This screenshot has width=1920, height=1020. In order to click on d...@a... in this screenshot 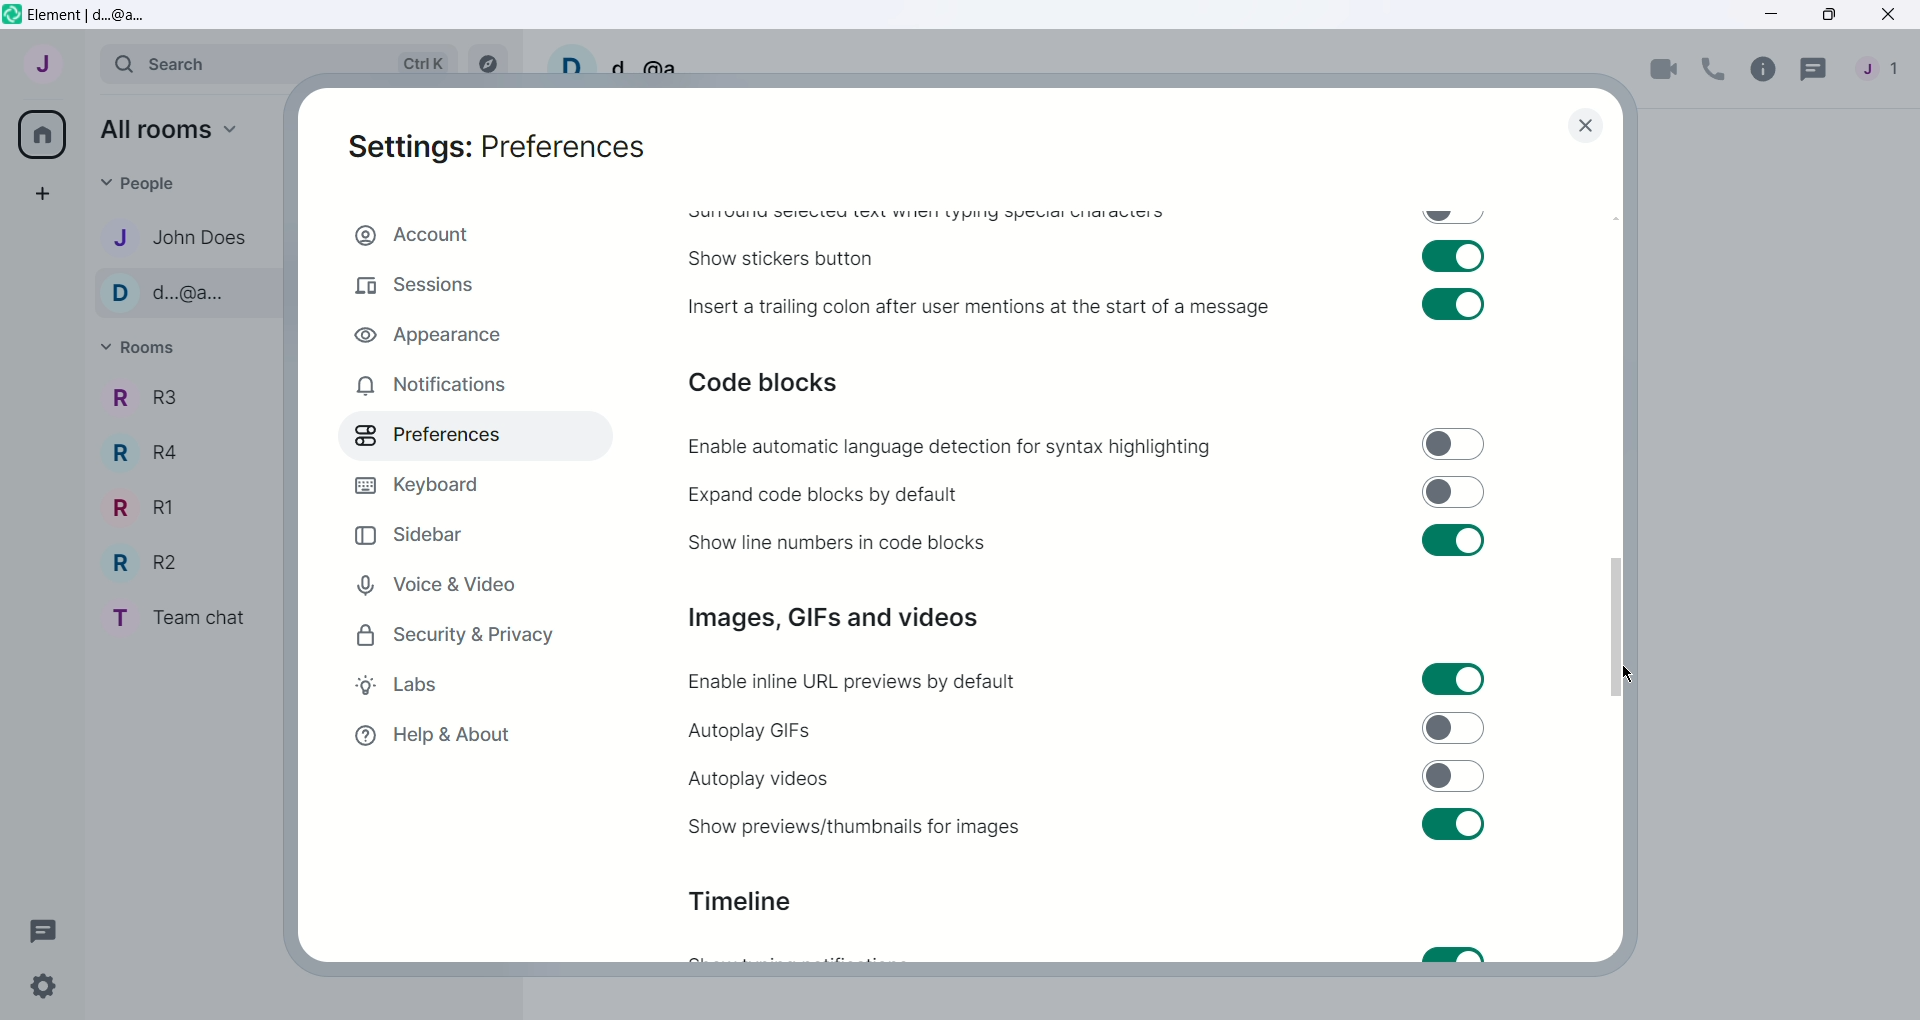, I will do `click(661, 63)`.